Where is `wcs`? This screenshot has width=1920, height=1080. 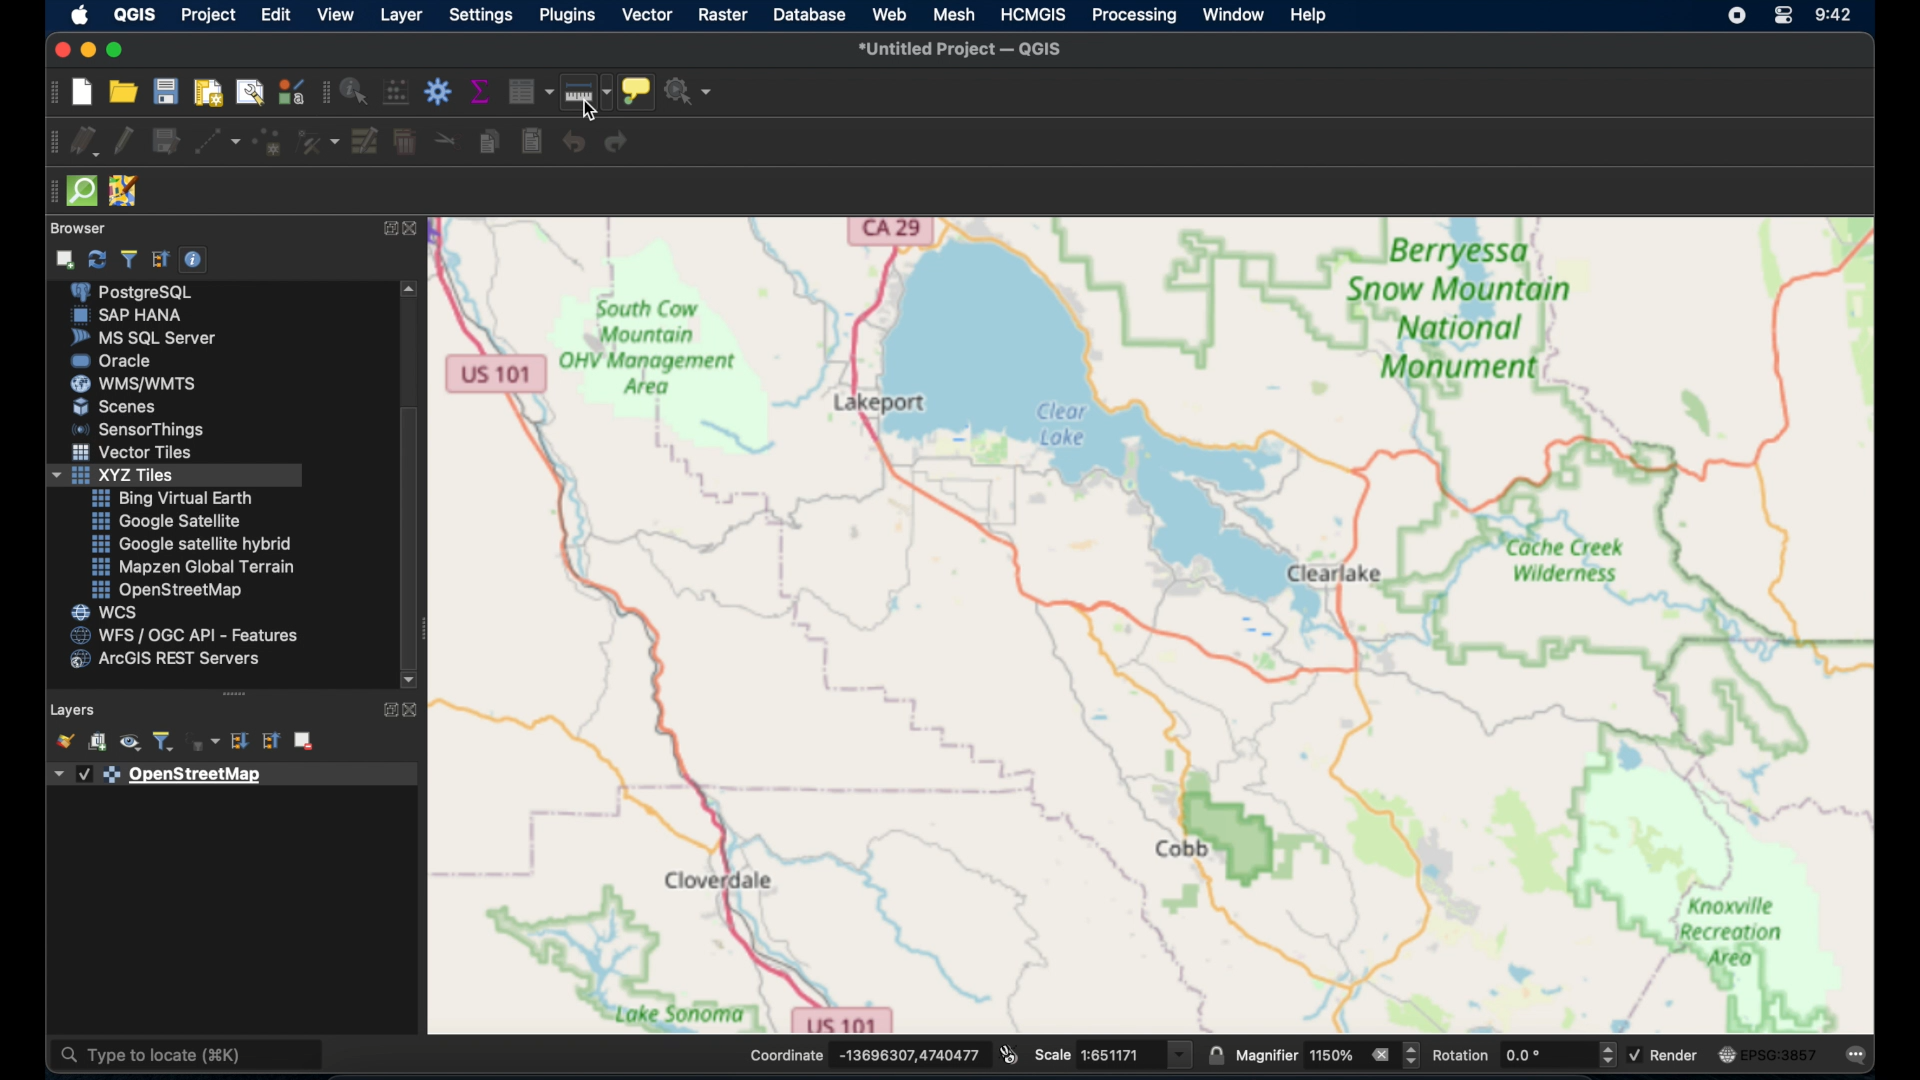 wcs is located at coordinates (106, 612).